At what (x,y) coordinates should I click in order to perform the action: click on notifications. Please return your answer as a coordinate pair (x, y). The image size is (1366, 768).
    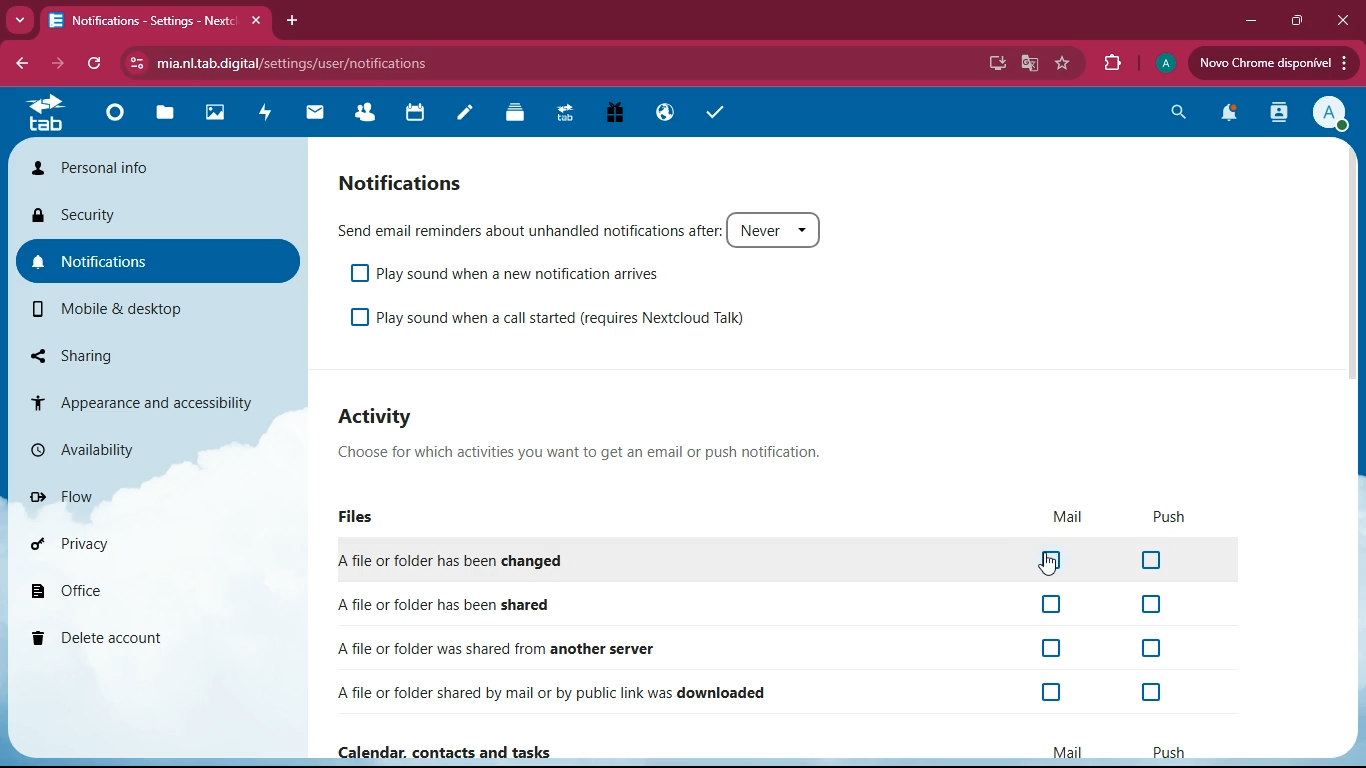
    Looking at the image, I should click on (150, 262).